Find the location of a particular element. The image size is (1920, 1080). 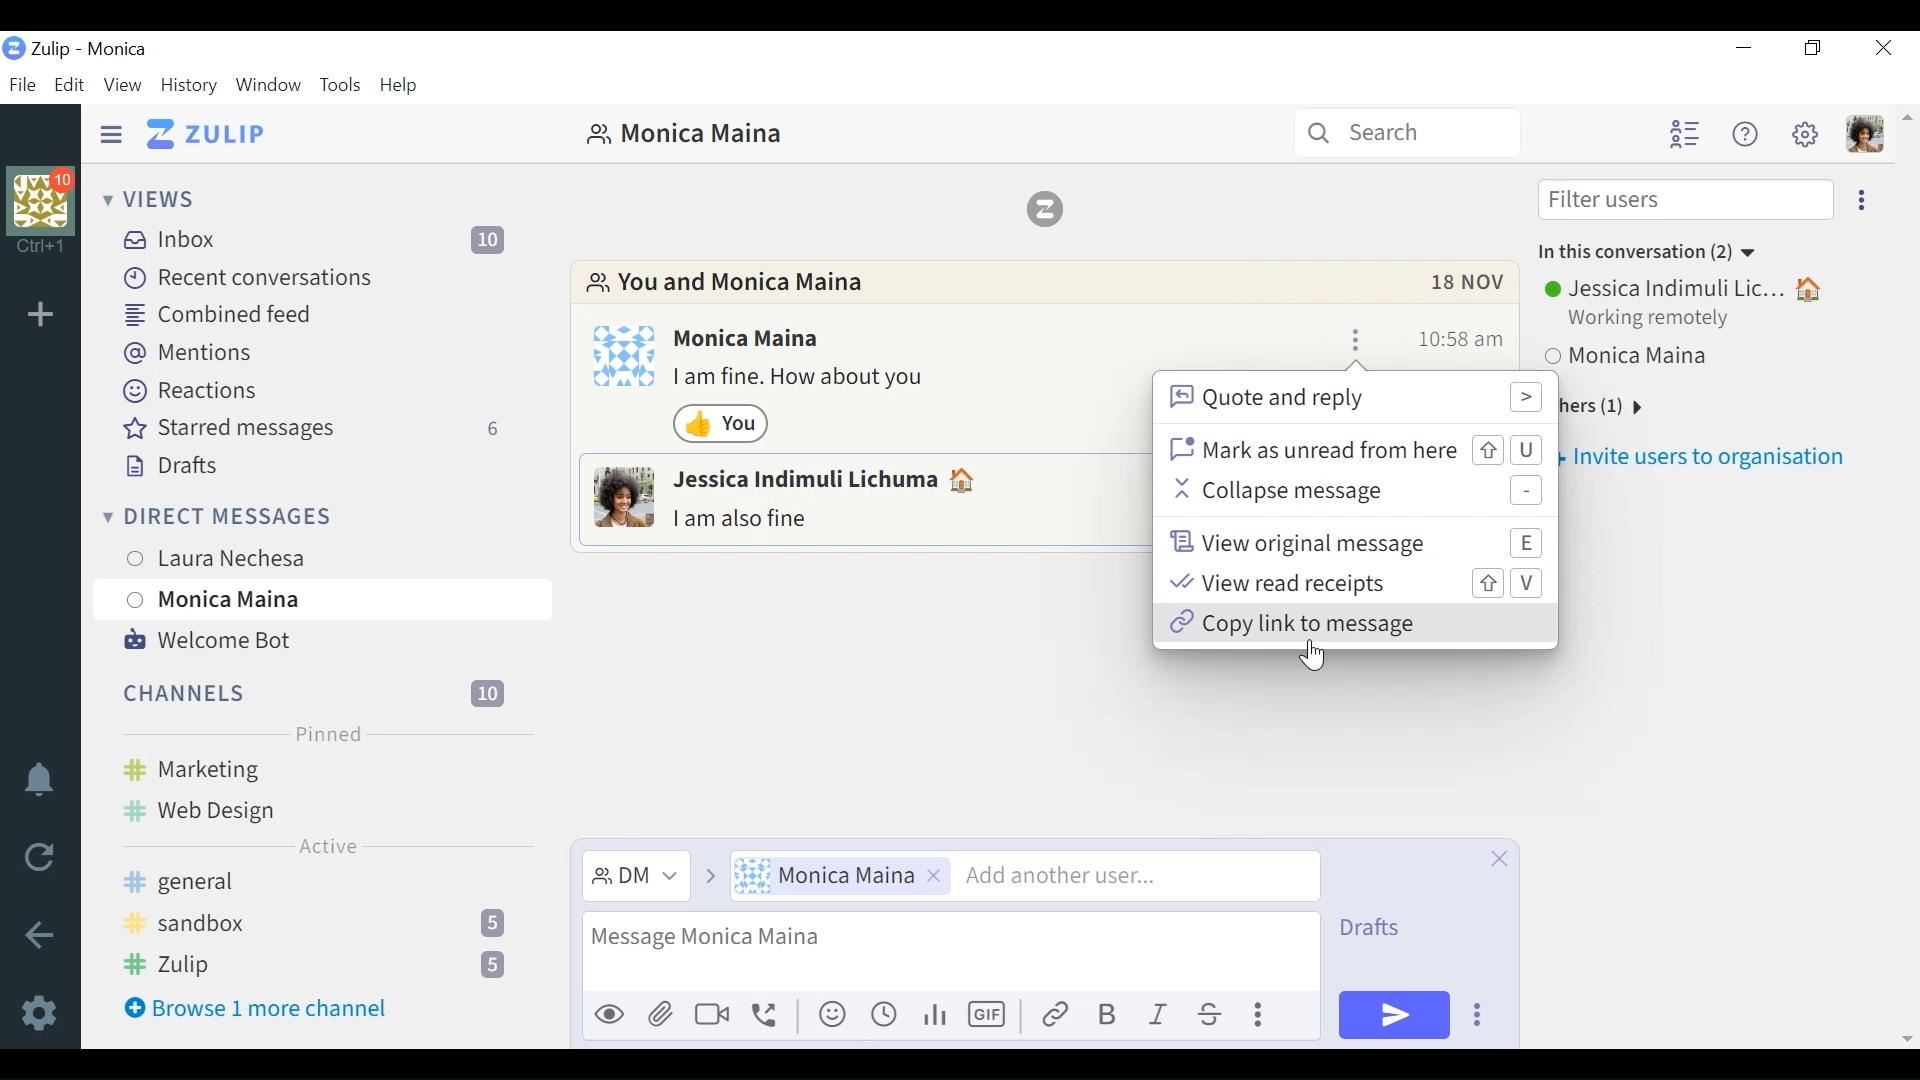

Help menu is located at coordinates (1745, 136).